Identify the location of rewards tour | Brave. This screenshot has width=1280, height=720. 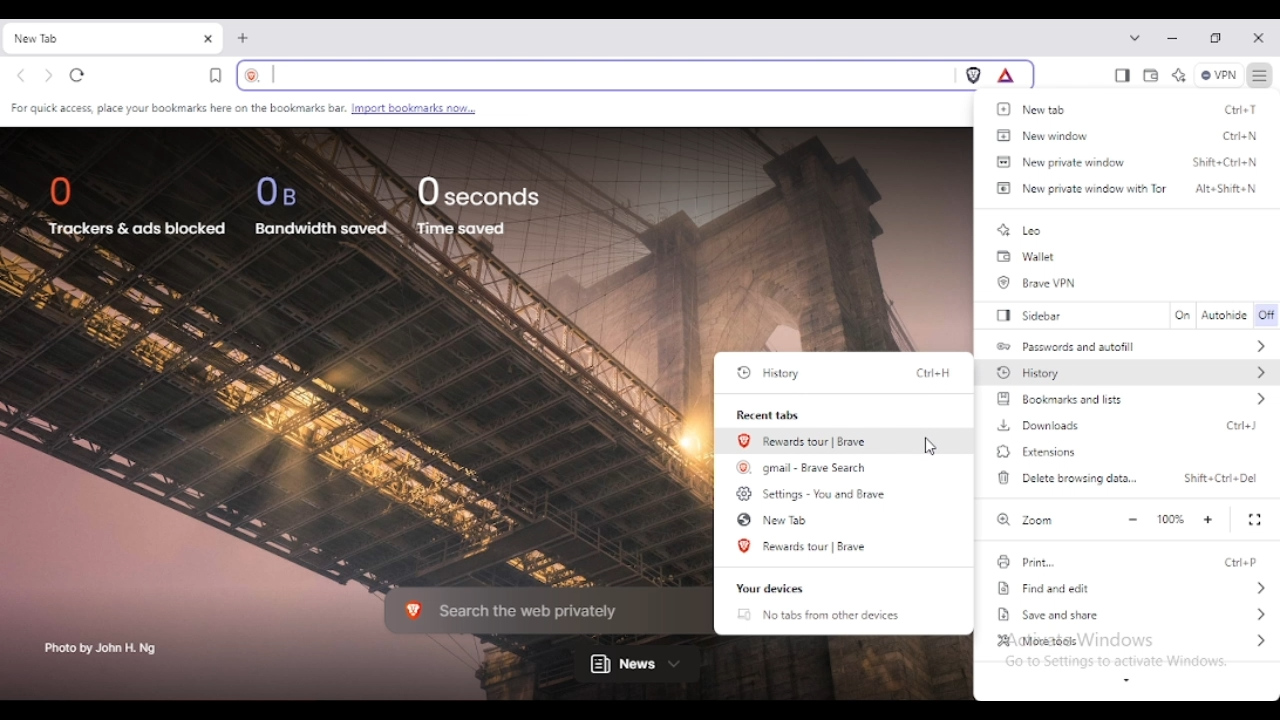
(804, 441).